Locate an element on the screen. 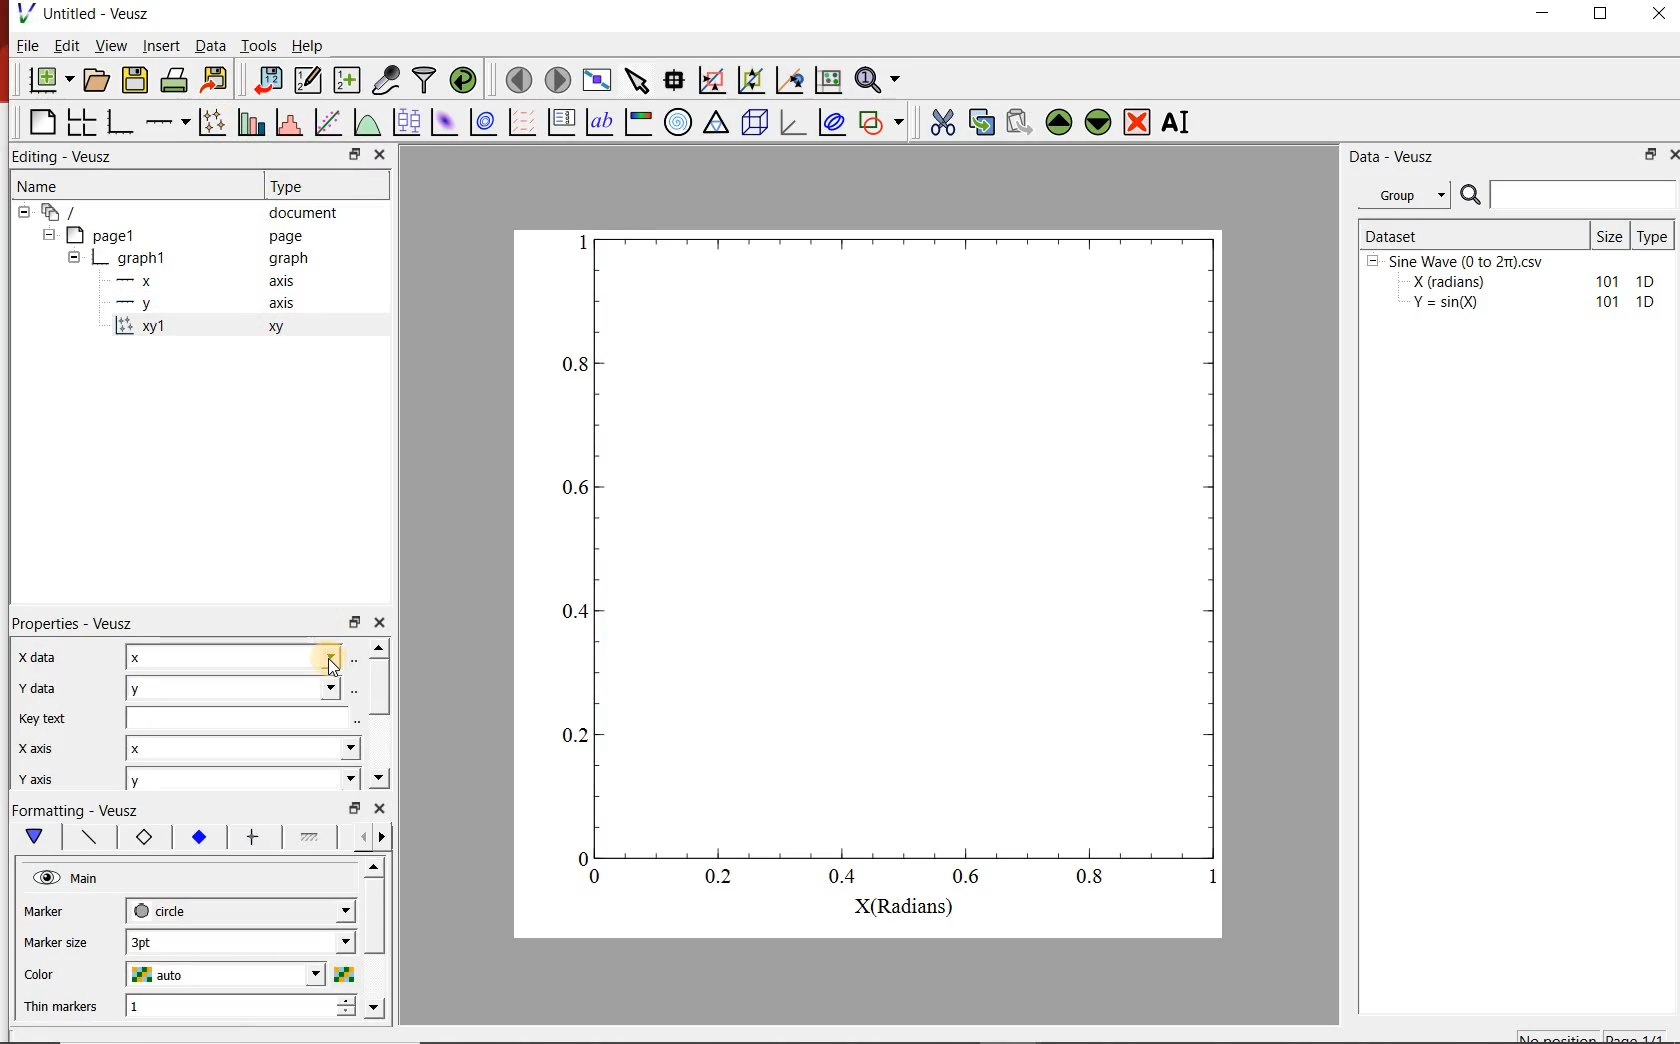 This screenshot has width=1680, height=1044. plot key is located at coordinates (563, 121).